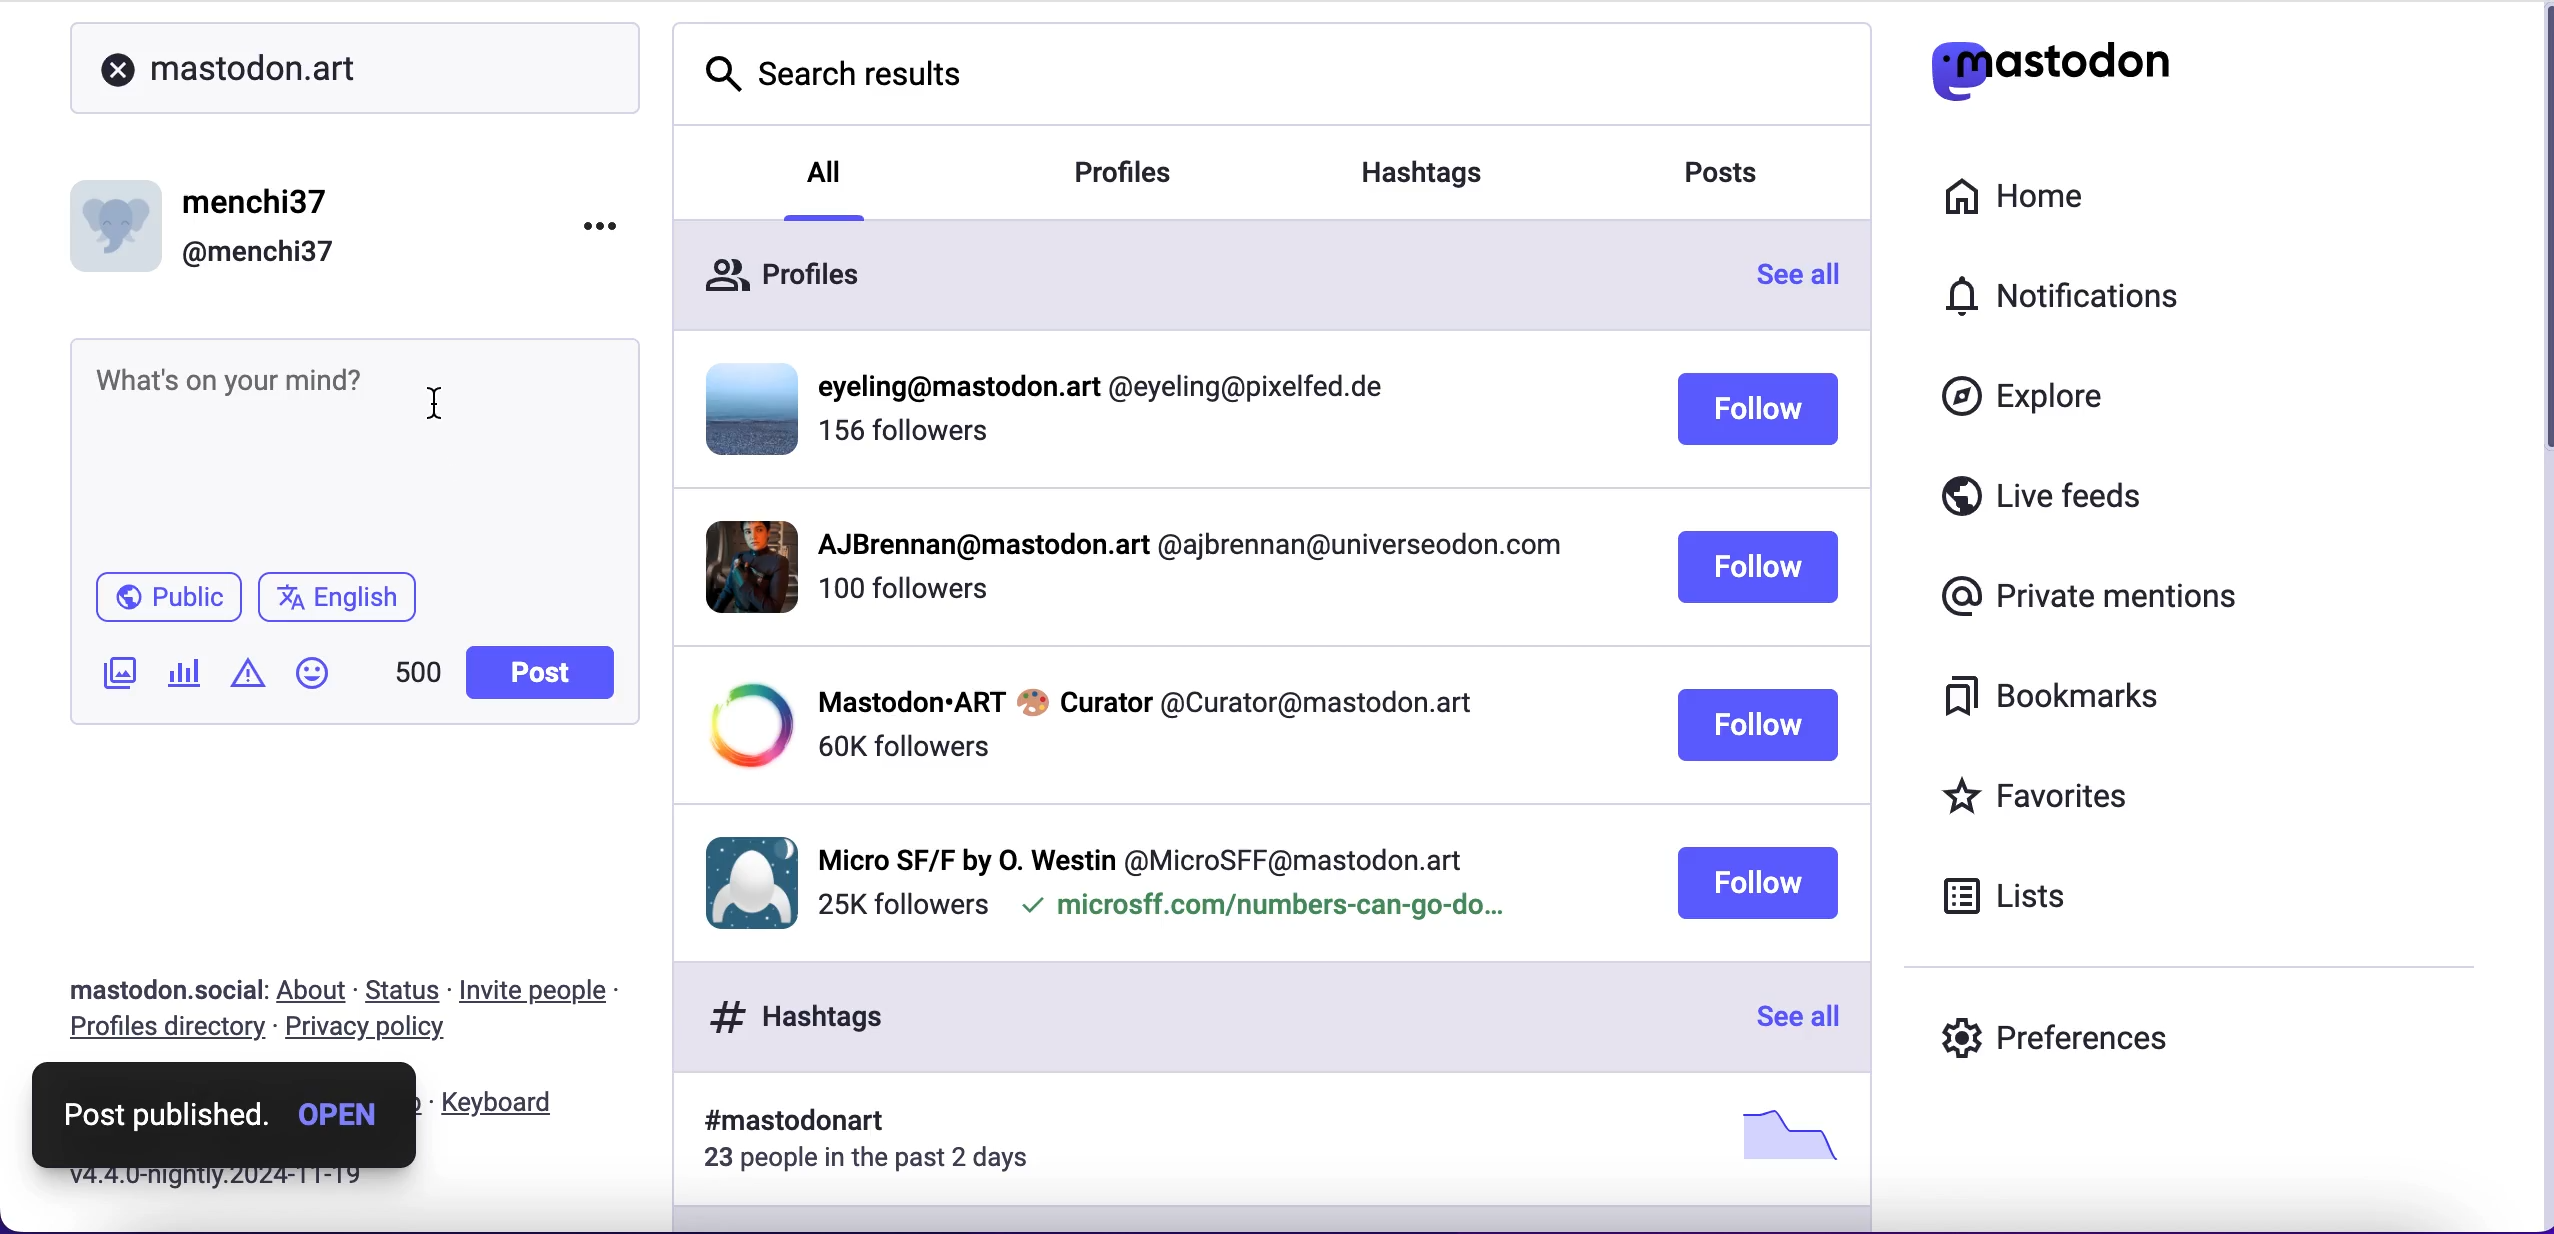  Describe the element at coordinates (1186, 550) in the screenshot. I see `profile` at that location.